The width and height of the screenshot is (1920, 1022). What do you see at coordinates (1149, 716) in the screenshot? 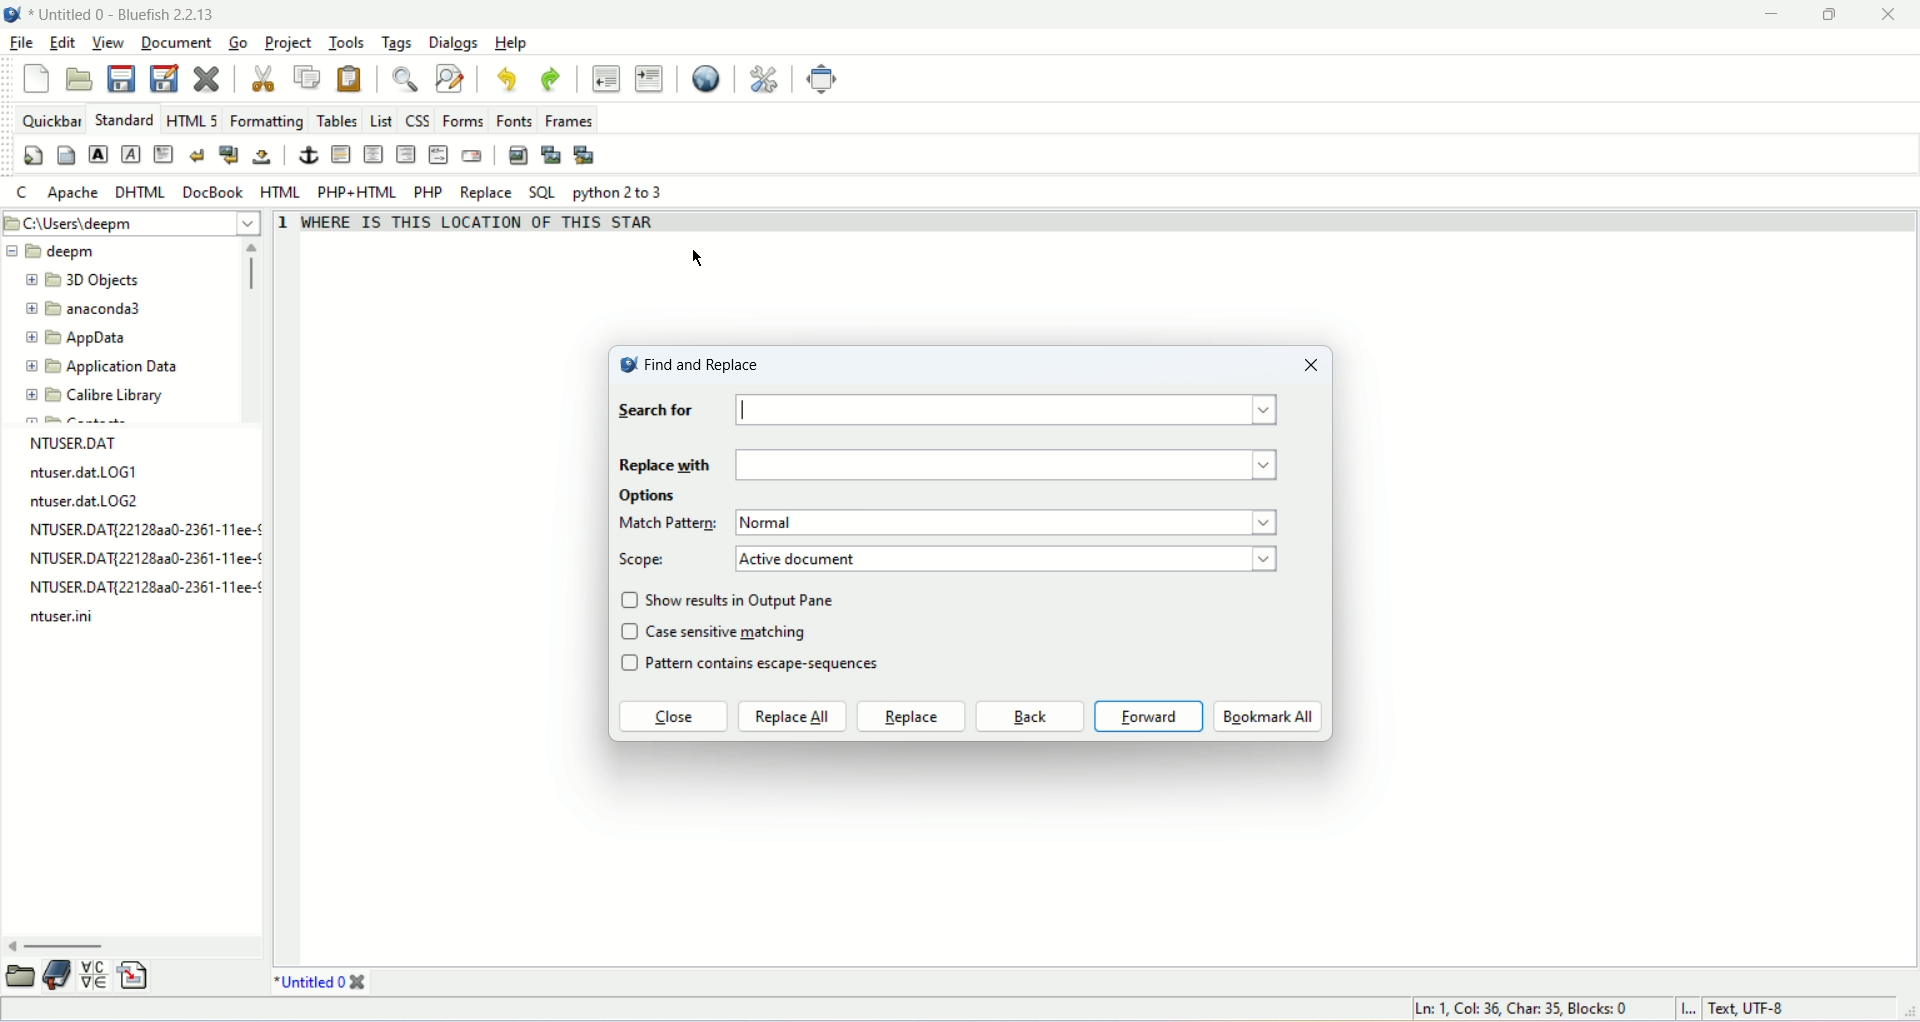
I see `forward` at bounding box center [1149, 716].